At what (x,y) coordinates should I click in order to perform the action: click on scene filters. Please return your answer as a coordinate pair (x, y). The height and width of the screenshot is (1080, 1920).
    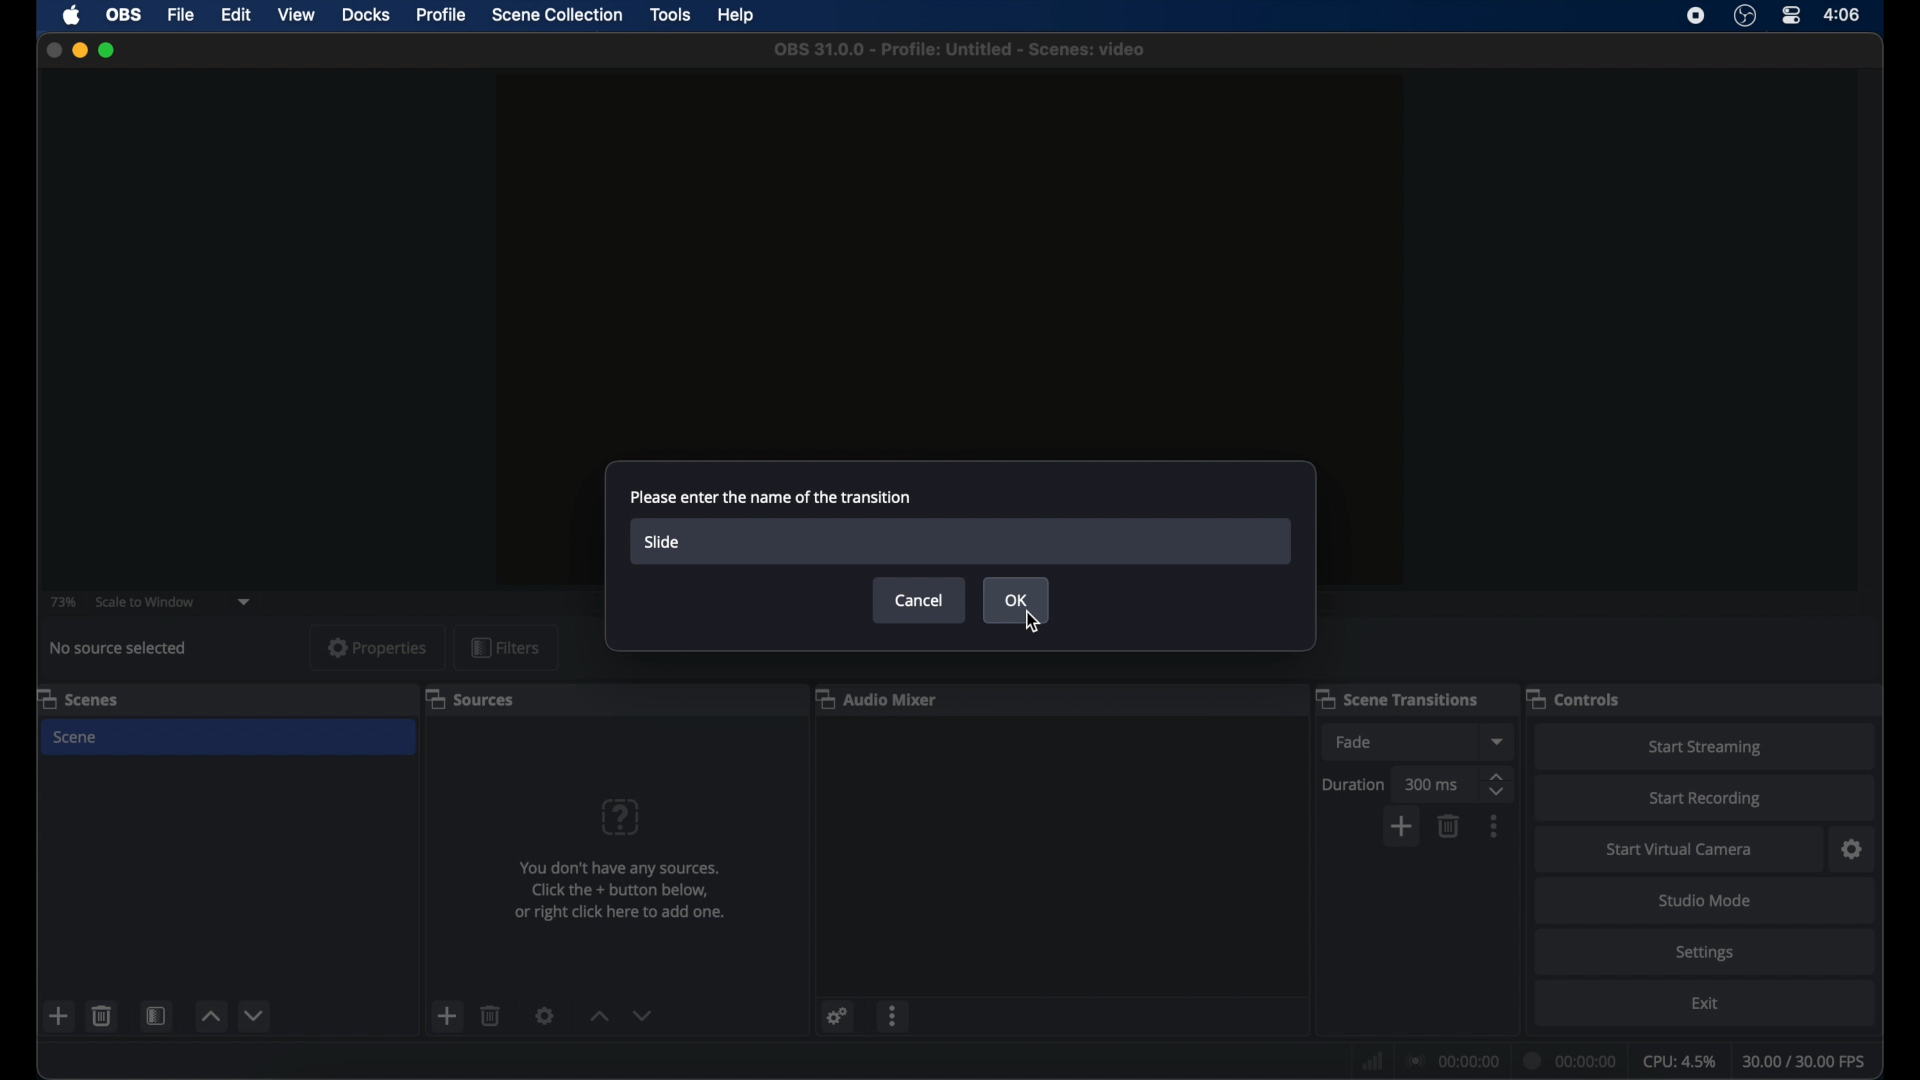
    Looking at the image, I should click on (157, 1016).